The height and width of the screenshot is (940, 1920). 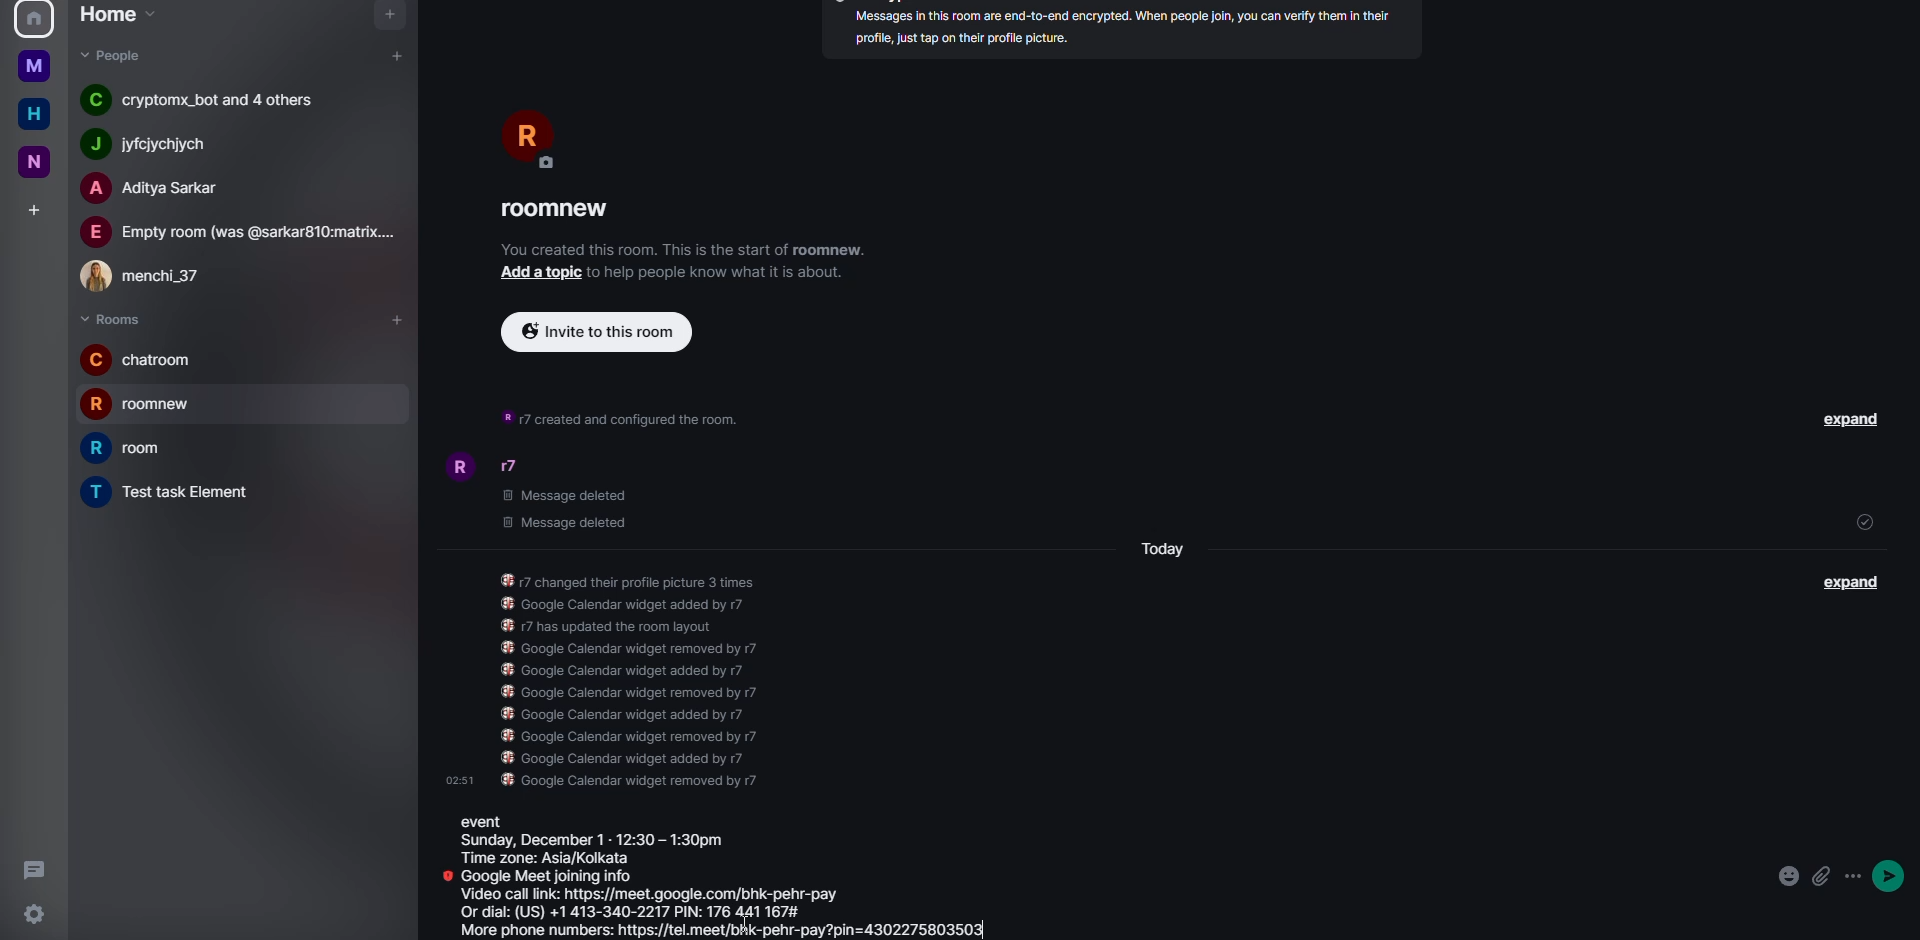 What do you see at coordinates (511, 466) in the screenshot?
I see `people` at bounding box center [511, 466].